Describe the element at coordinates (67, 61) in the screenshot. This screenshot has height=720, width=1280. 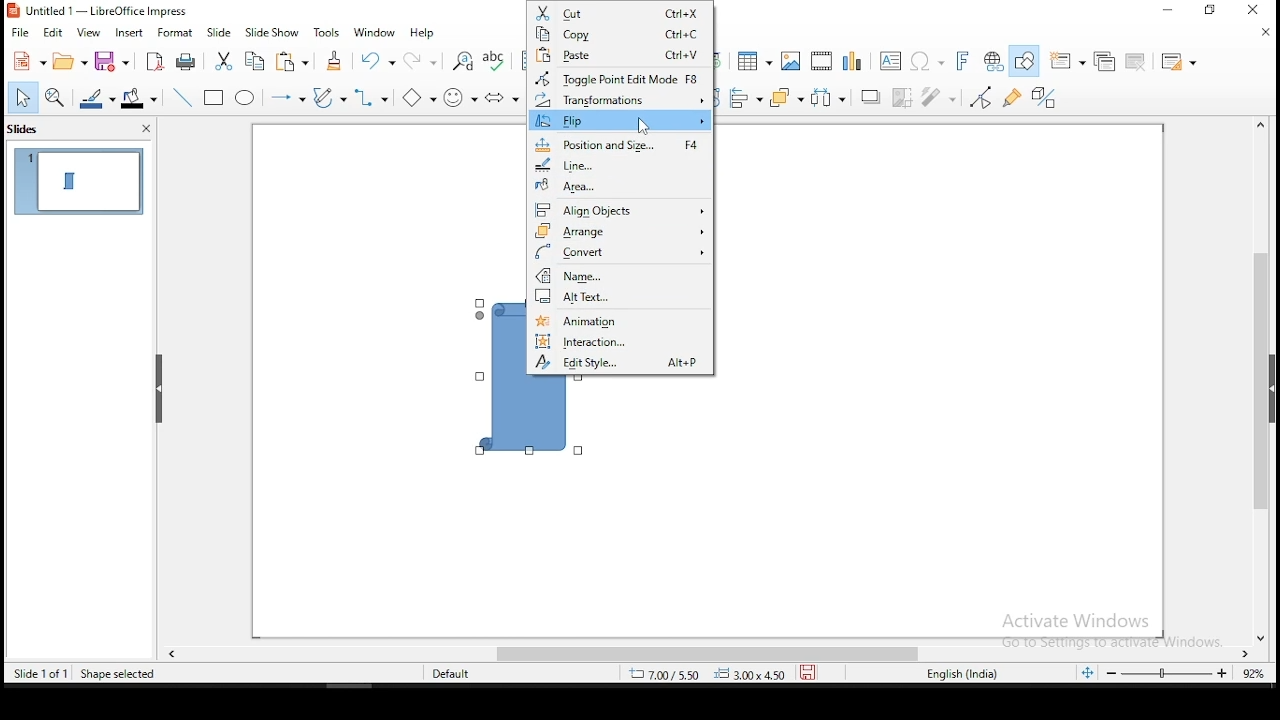
I see `open` at that location.